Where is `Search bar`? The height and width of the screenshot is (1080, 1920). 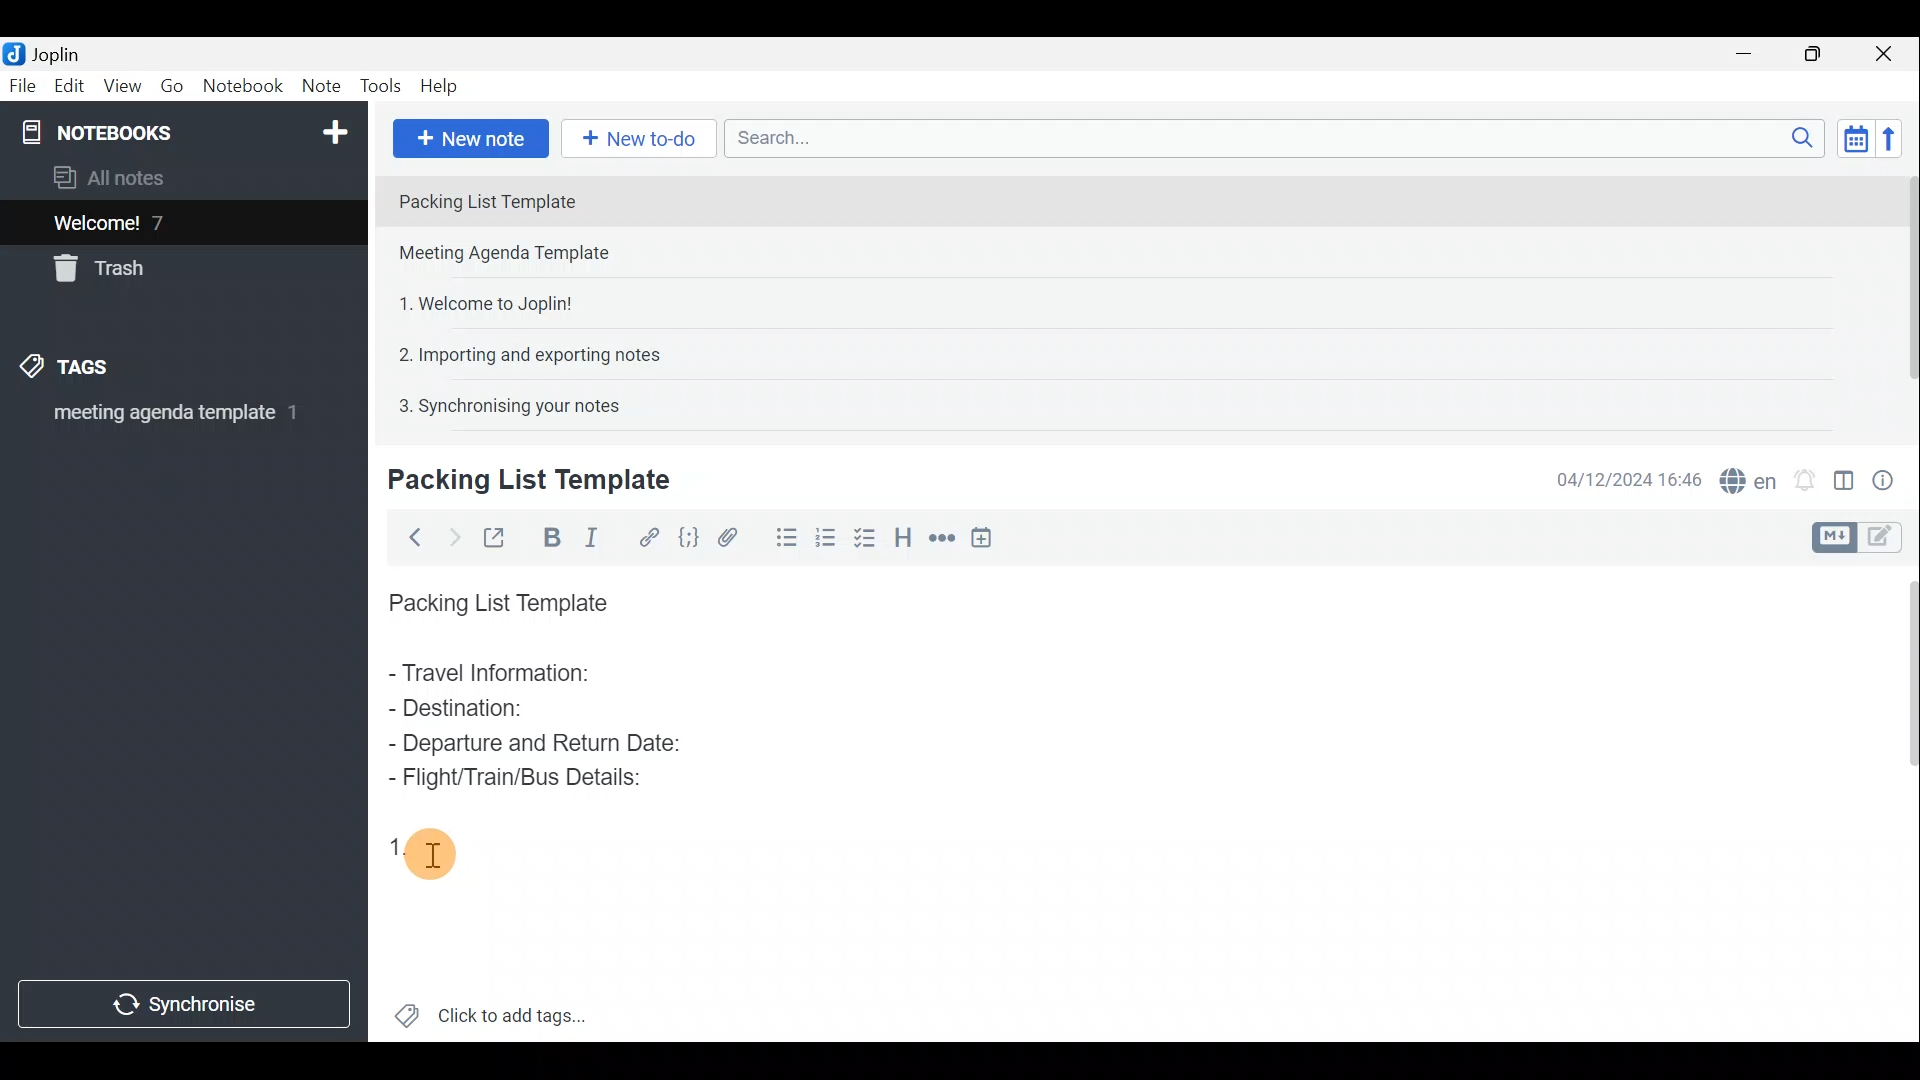 Search bar is located at coordinates (1269, 140).